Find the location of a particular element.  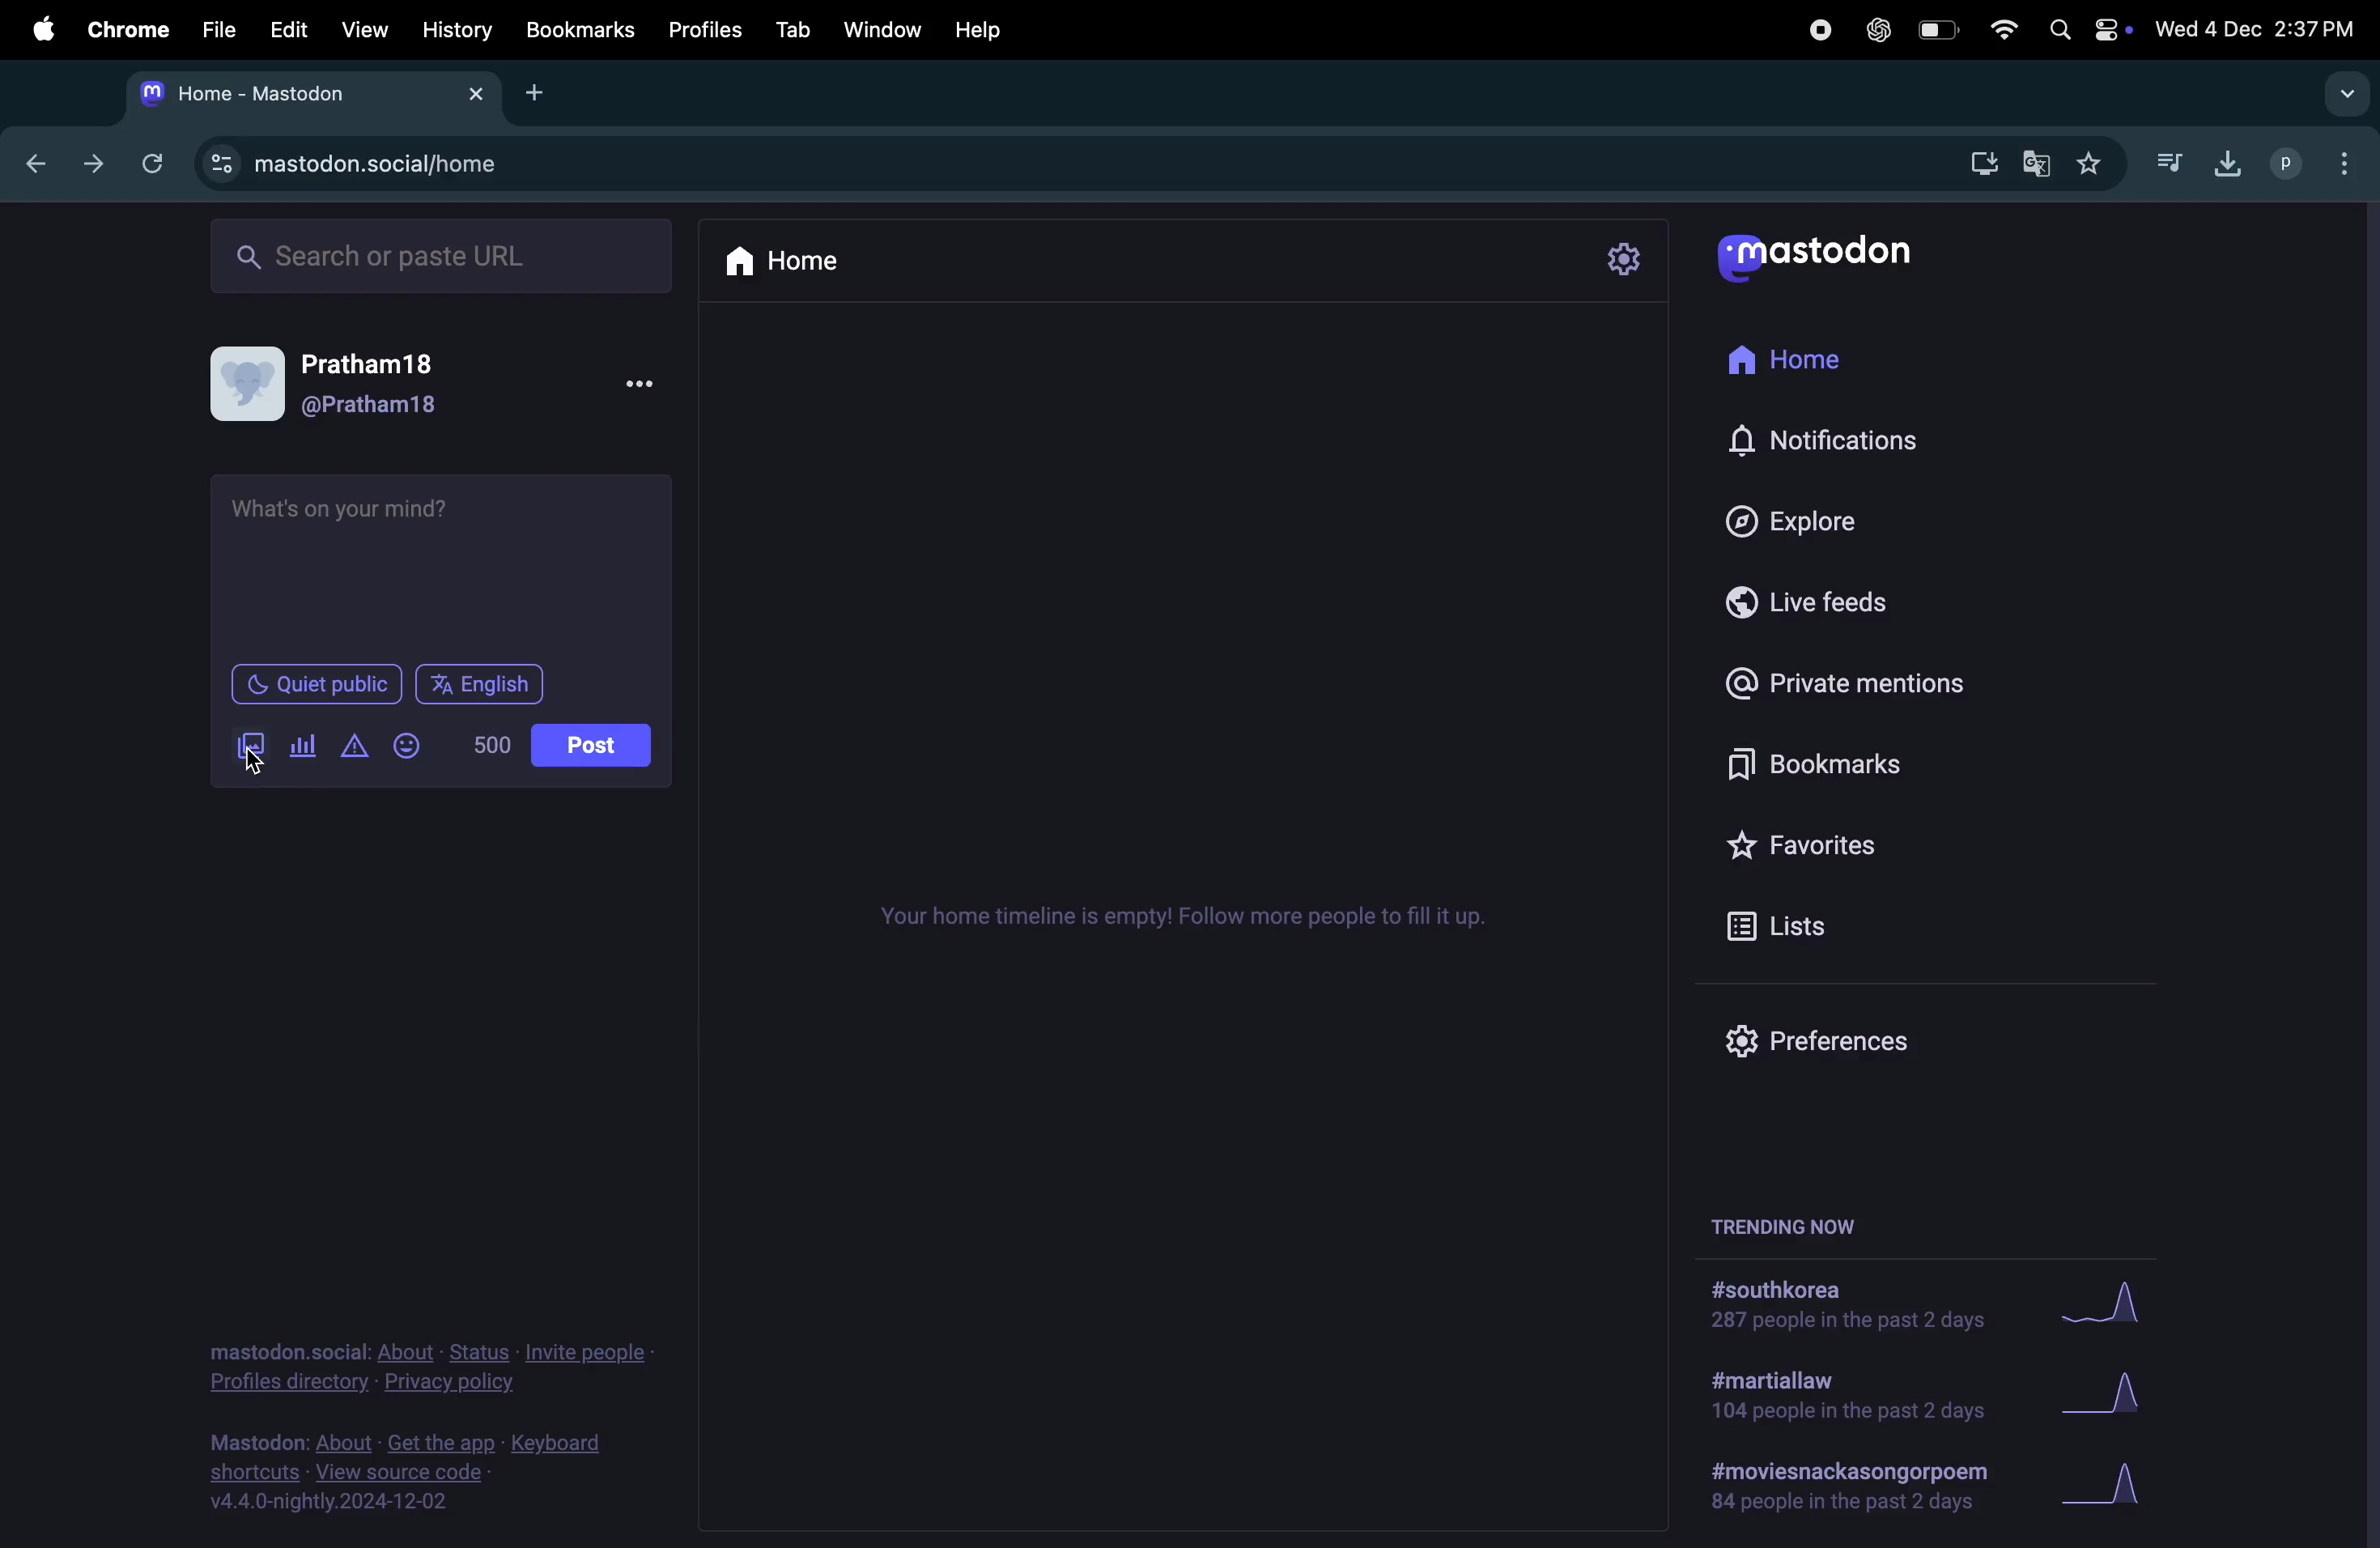

prefrences is located at coordinates (1824, 1039).